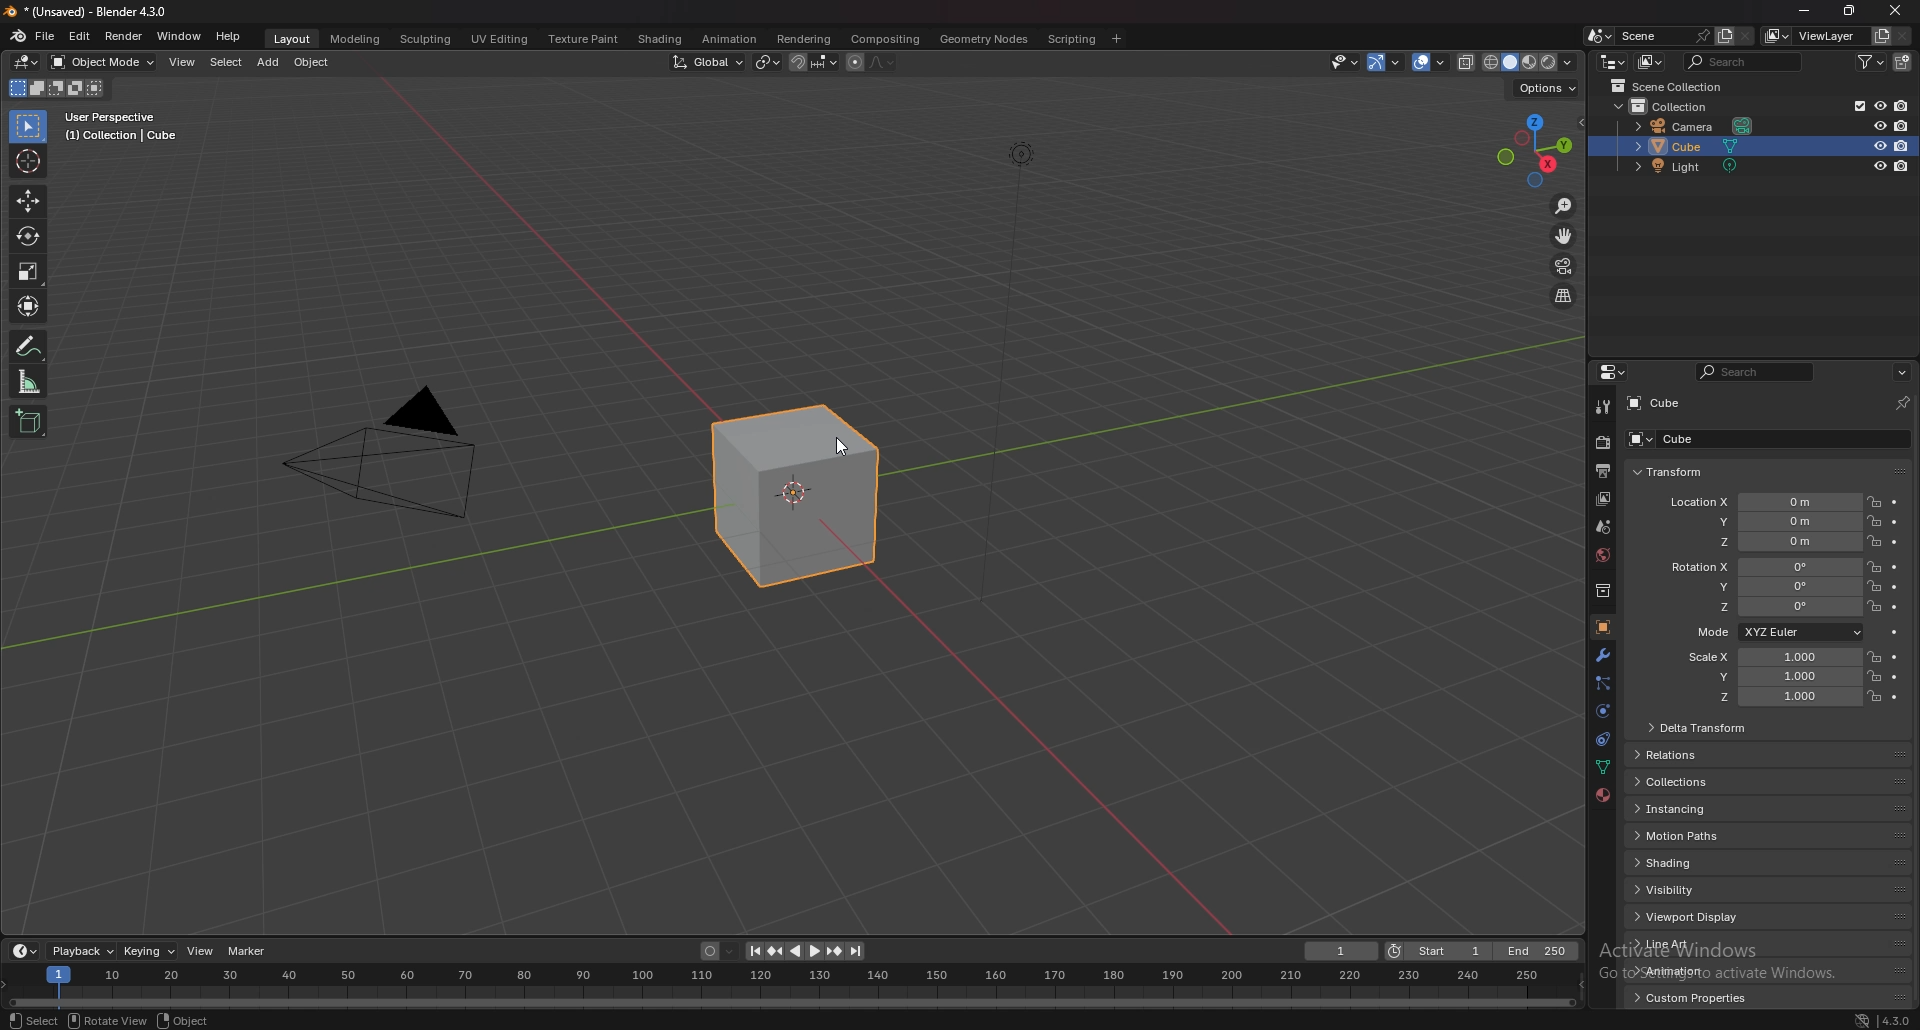  Describe the element at coordinates (1682, 756) in the screenshot. I see `relations` at that location.